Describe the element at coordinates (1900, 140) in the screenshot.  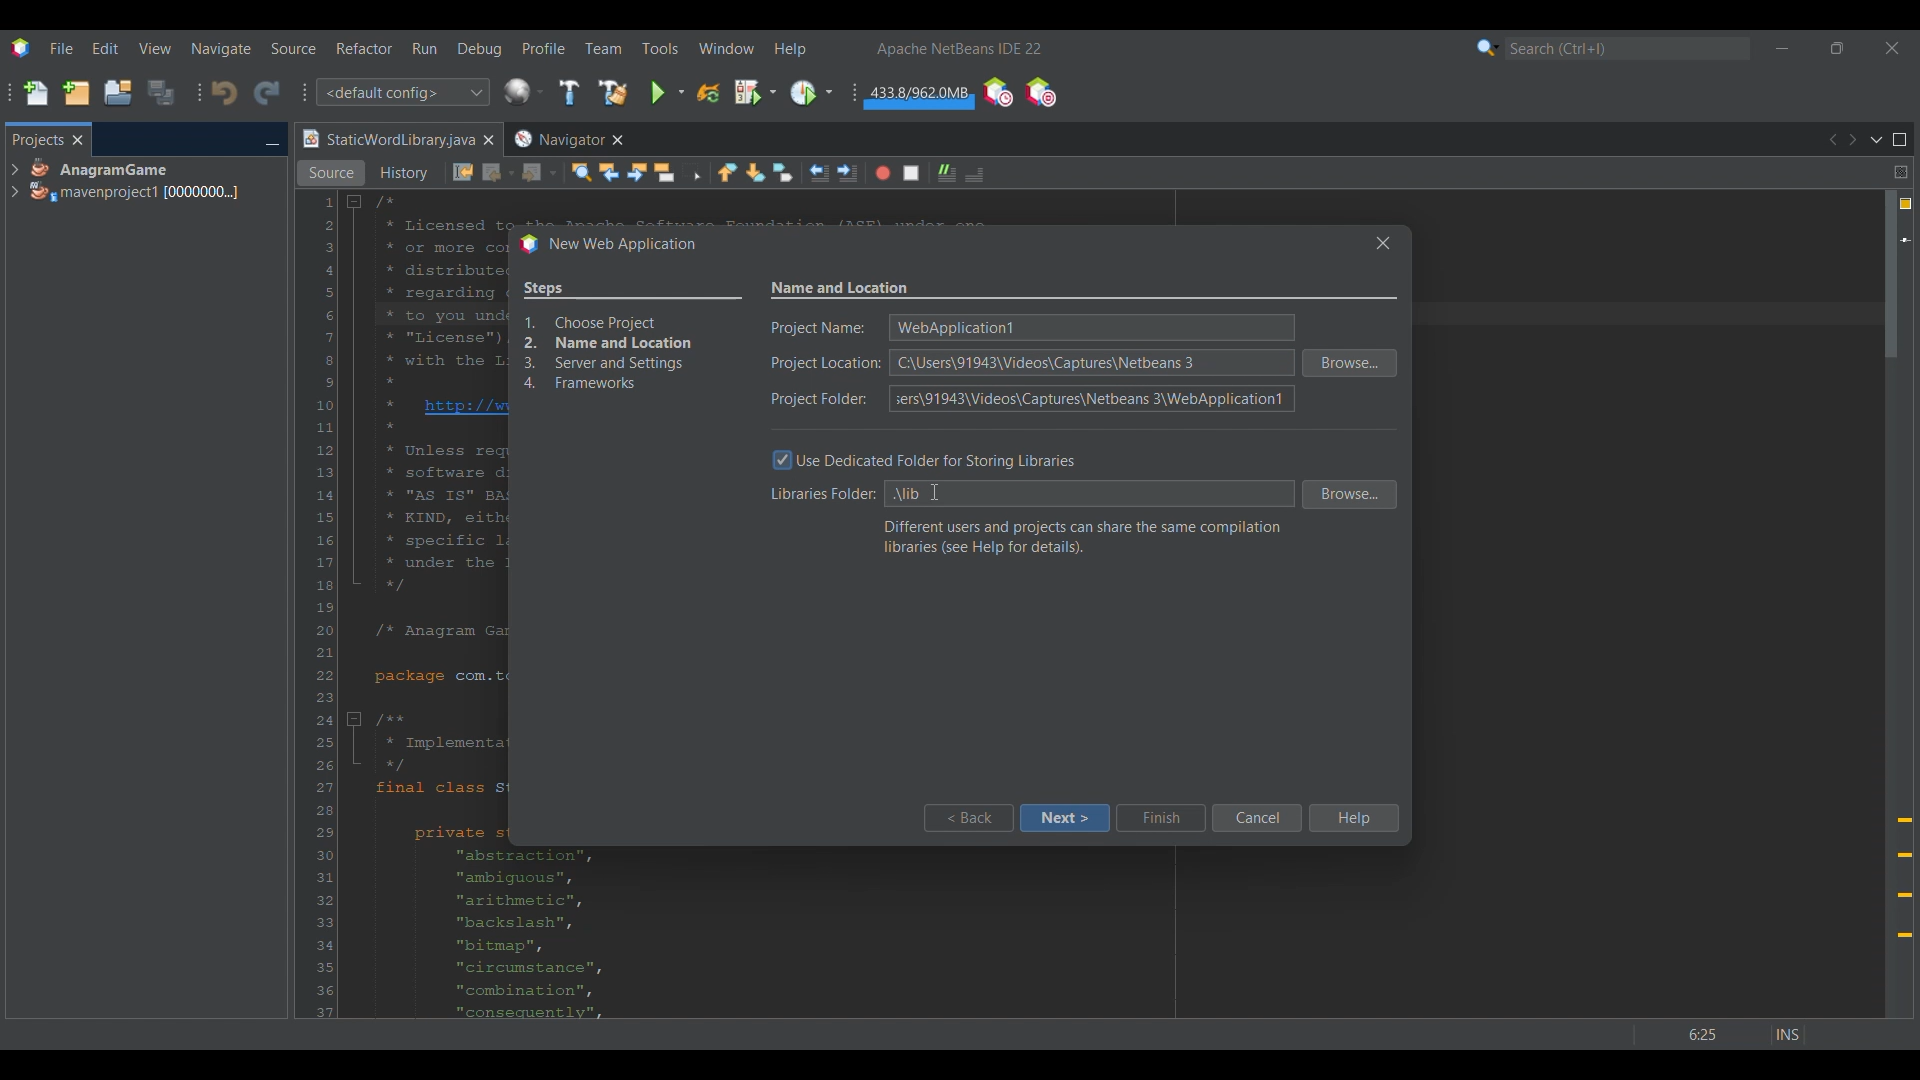
I see `Maximize window` at that location.